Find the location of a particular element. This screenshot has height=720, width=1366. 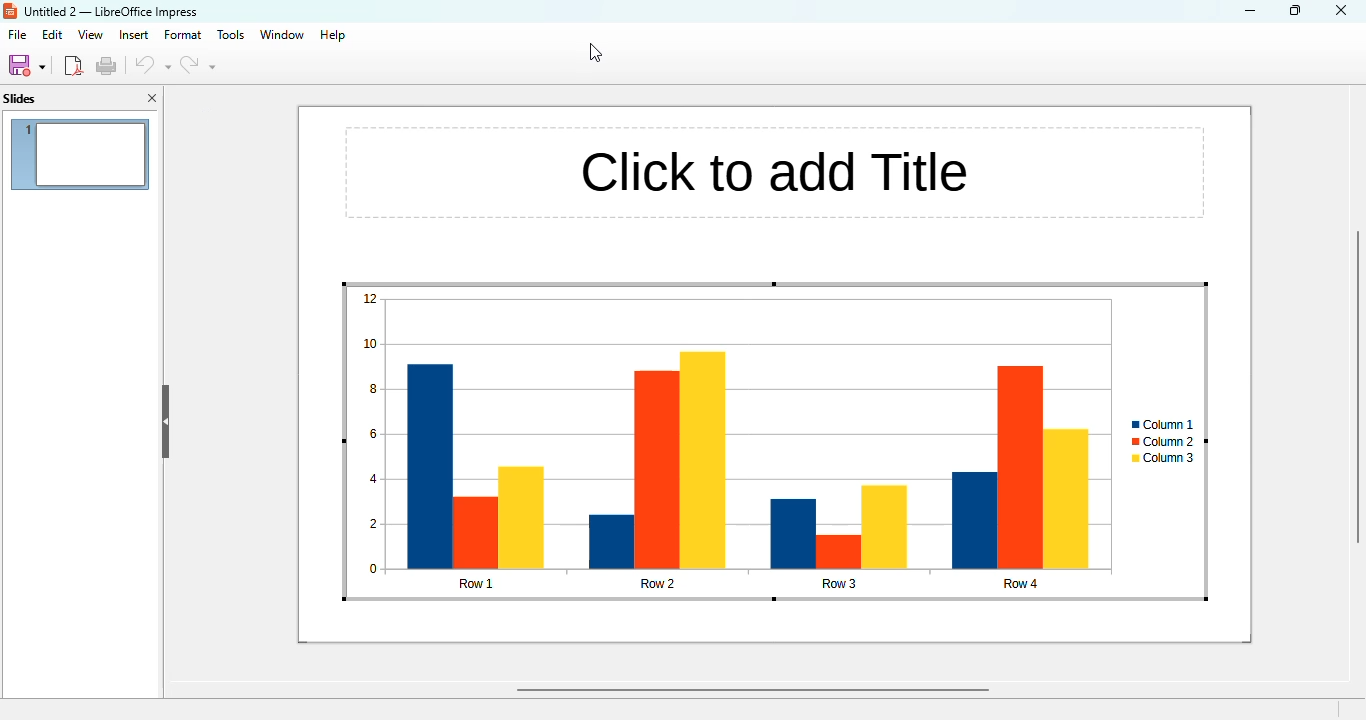

redo is located at coordinates (197, 66).